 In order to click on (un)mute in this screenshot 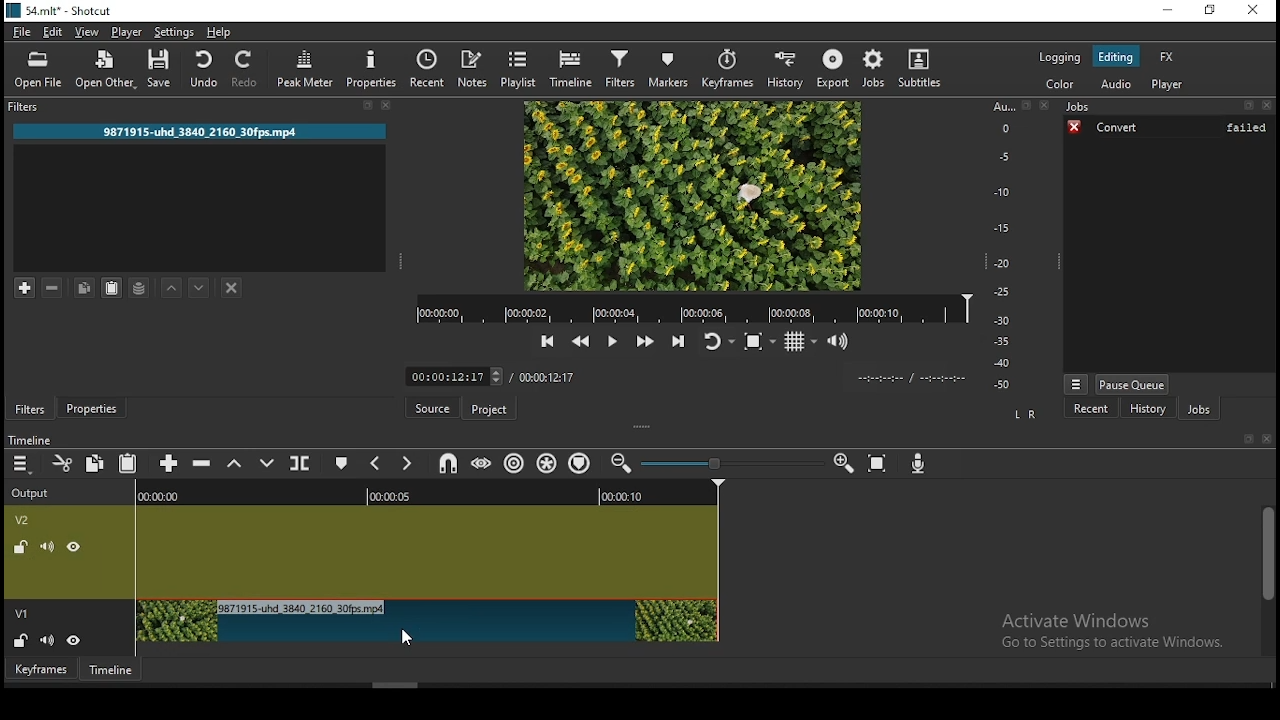, I will do `click(47, 548)`.